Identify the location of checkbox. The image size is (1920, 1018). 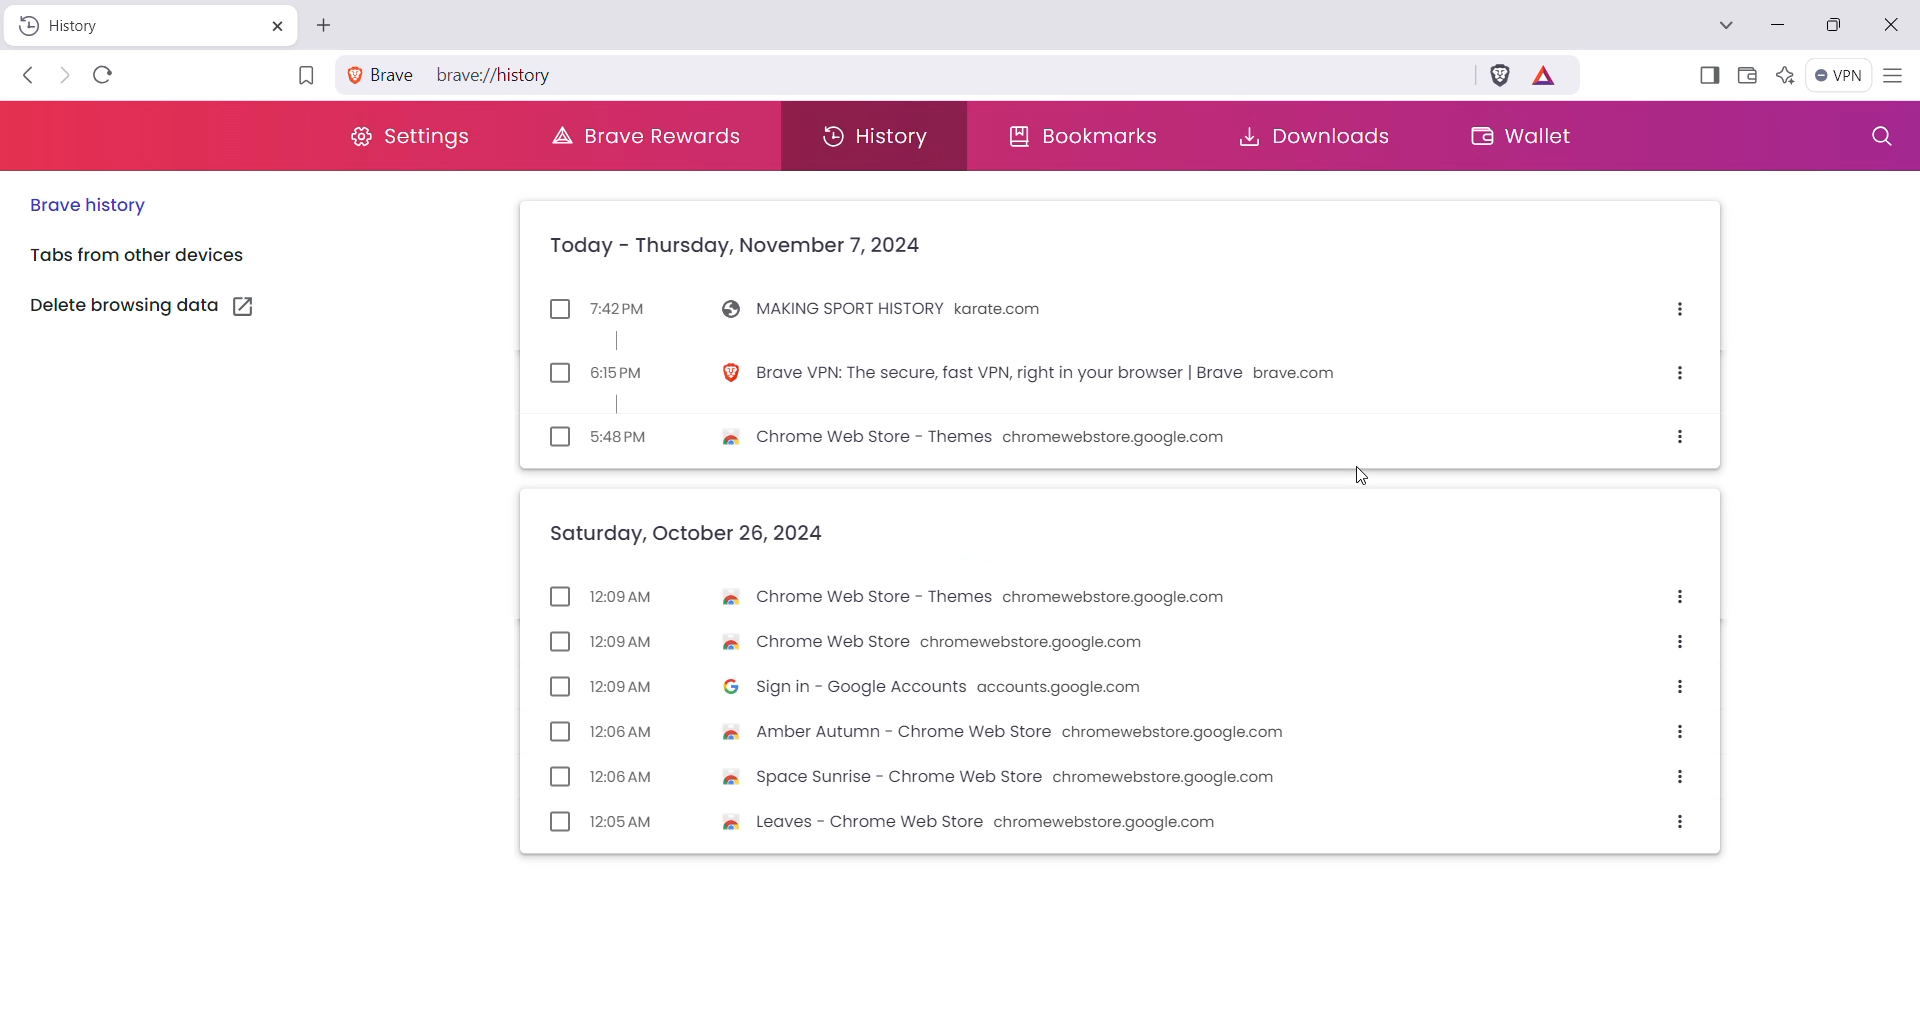
(557, 597).